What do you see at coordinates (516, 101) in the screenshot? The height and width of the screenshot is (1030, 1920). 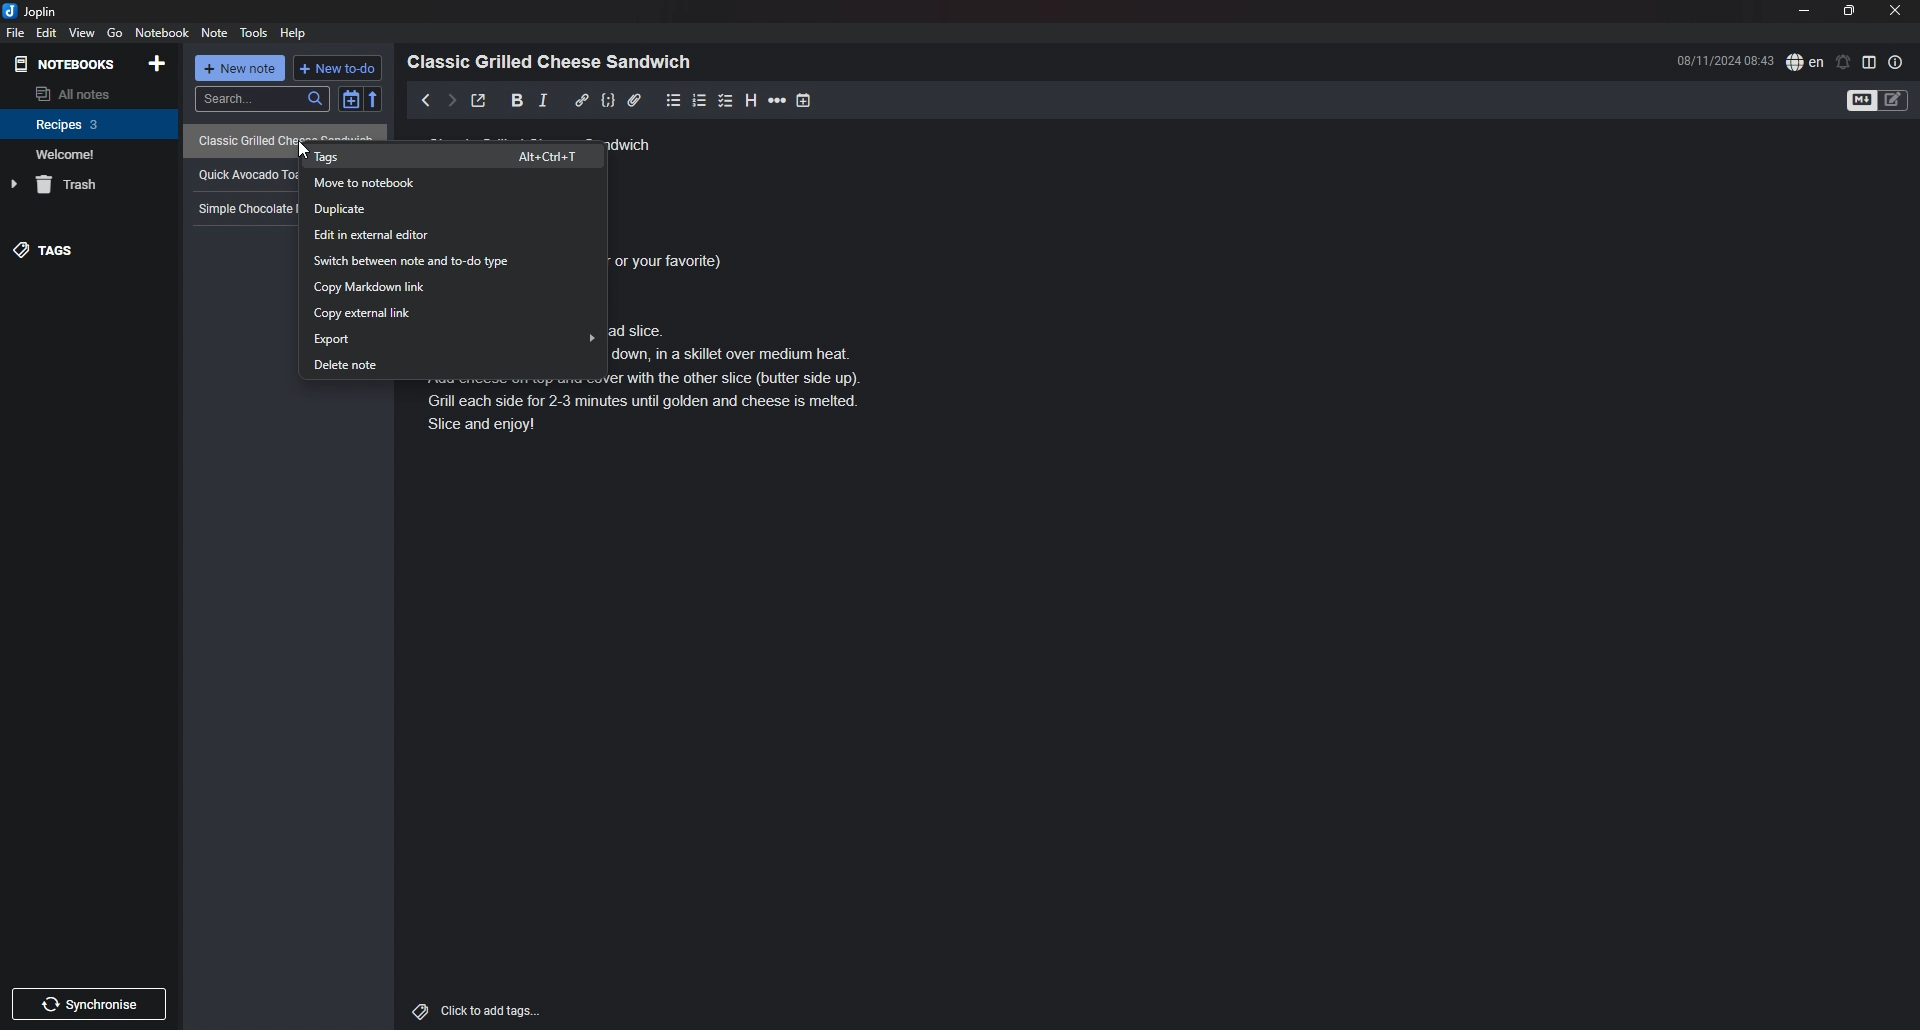 I see `bold` at bounding box center [516, 101].